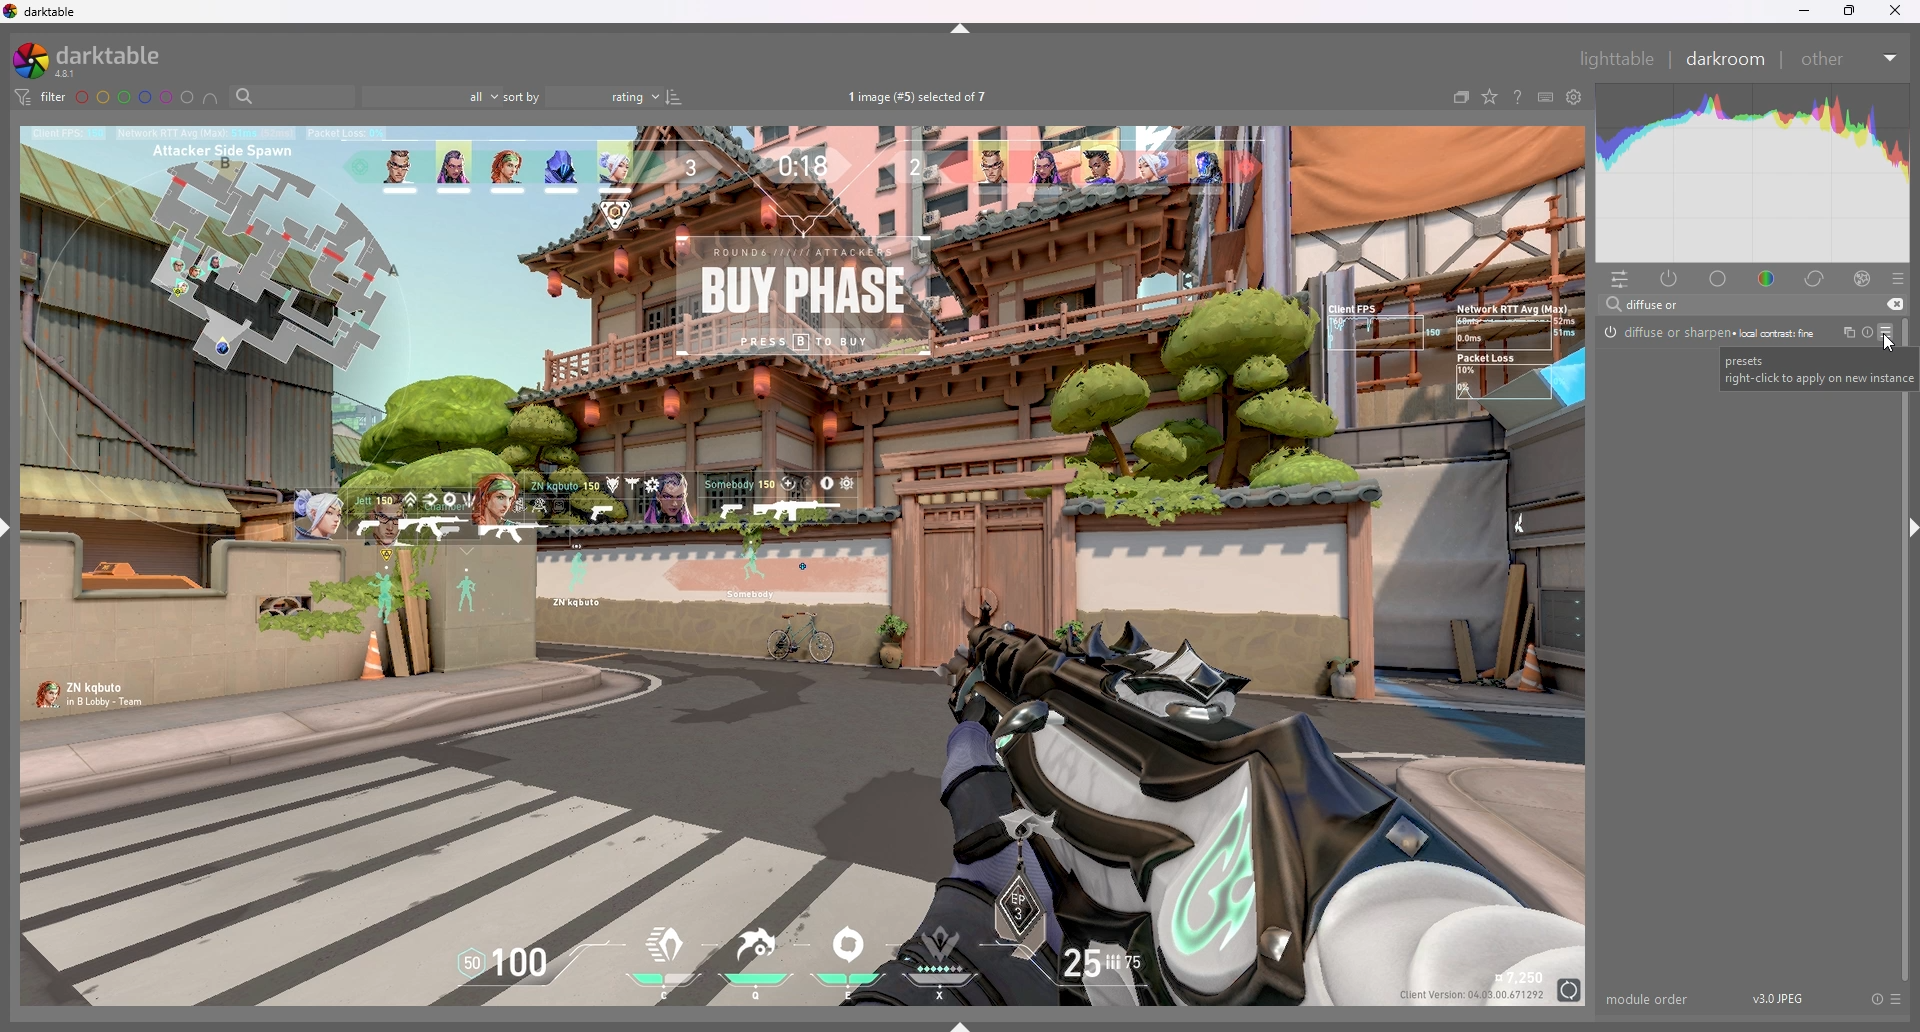 Image resolution: width=1920 pixels, height=1032 pixels. Describe the element at coordinates (1621, 278) in the screenshot. I see `quick access panel` at that location.